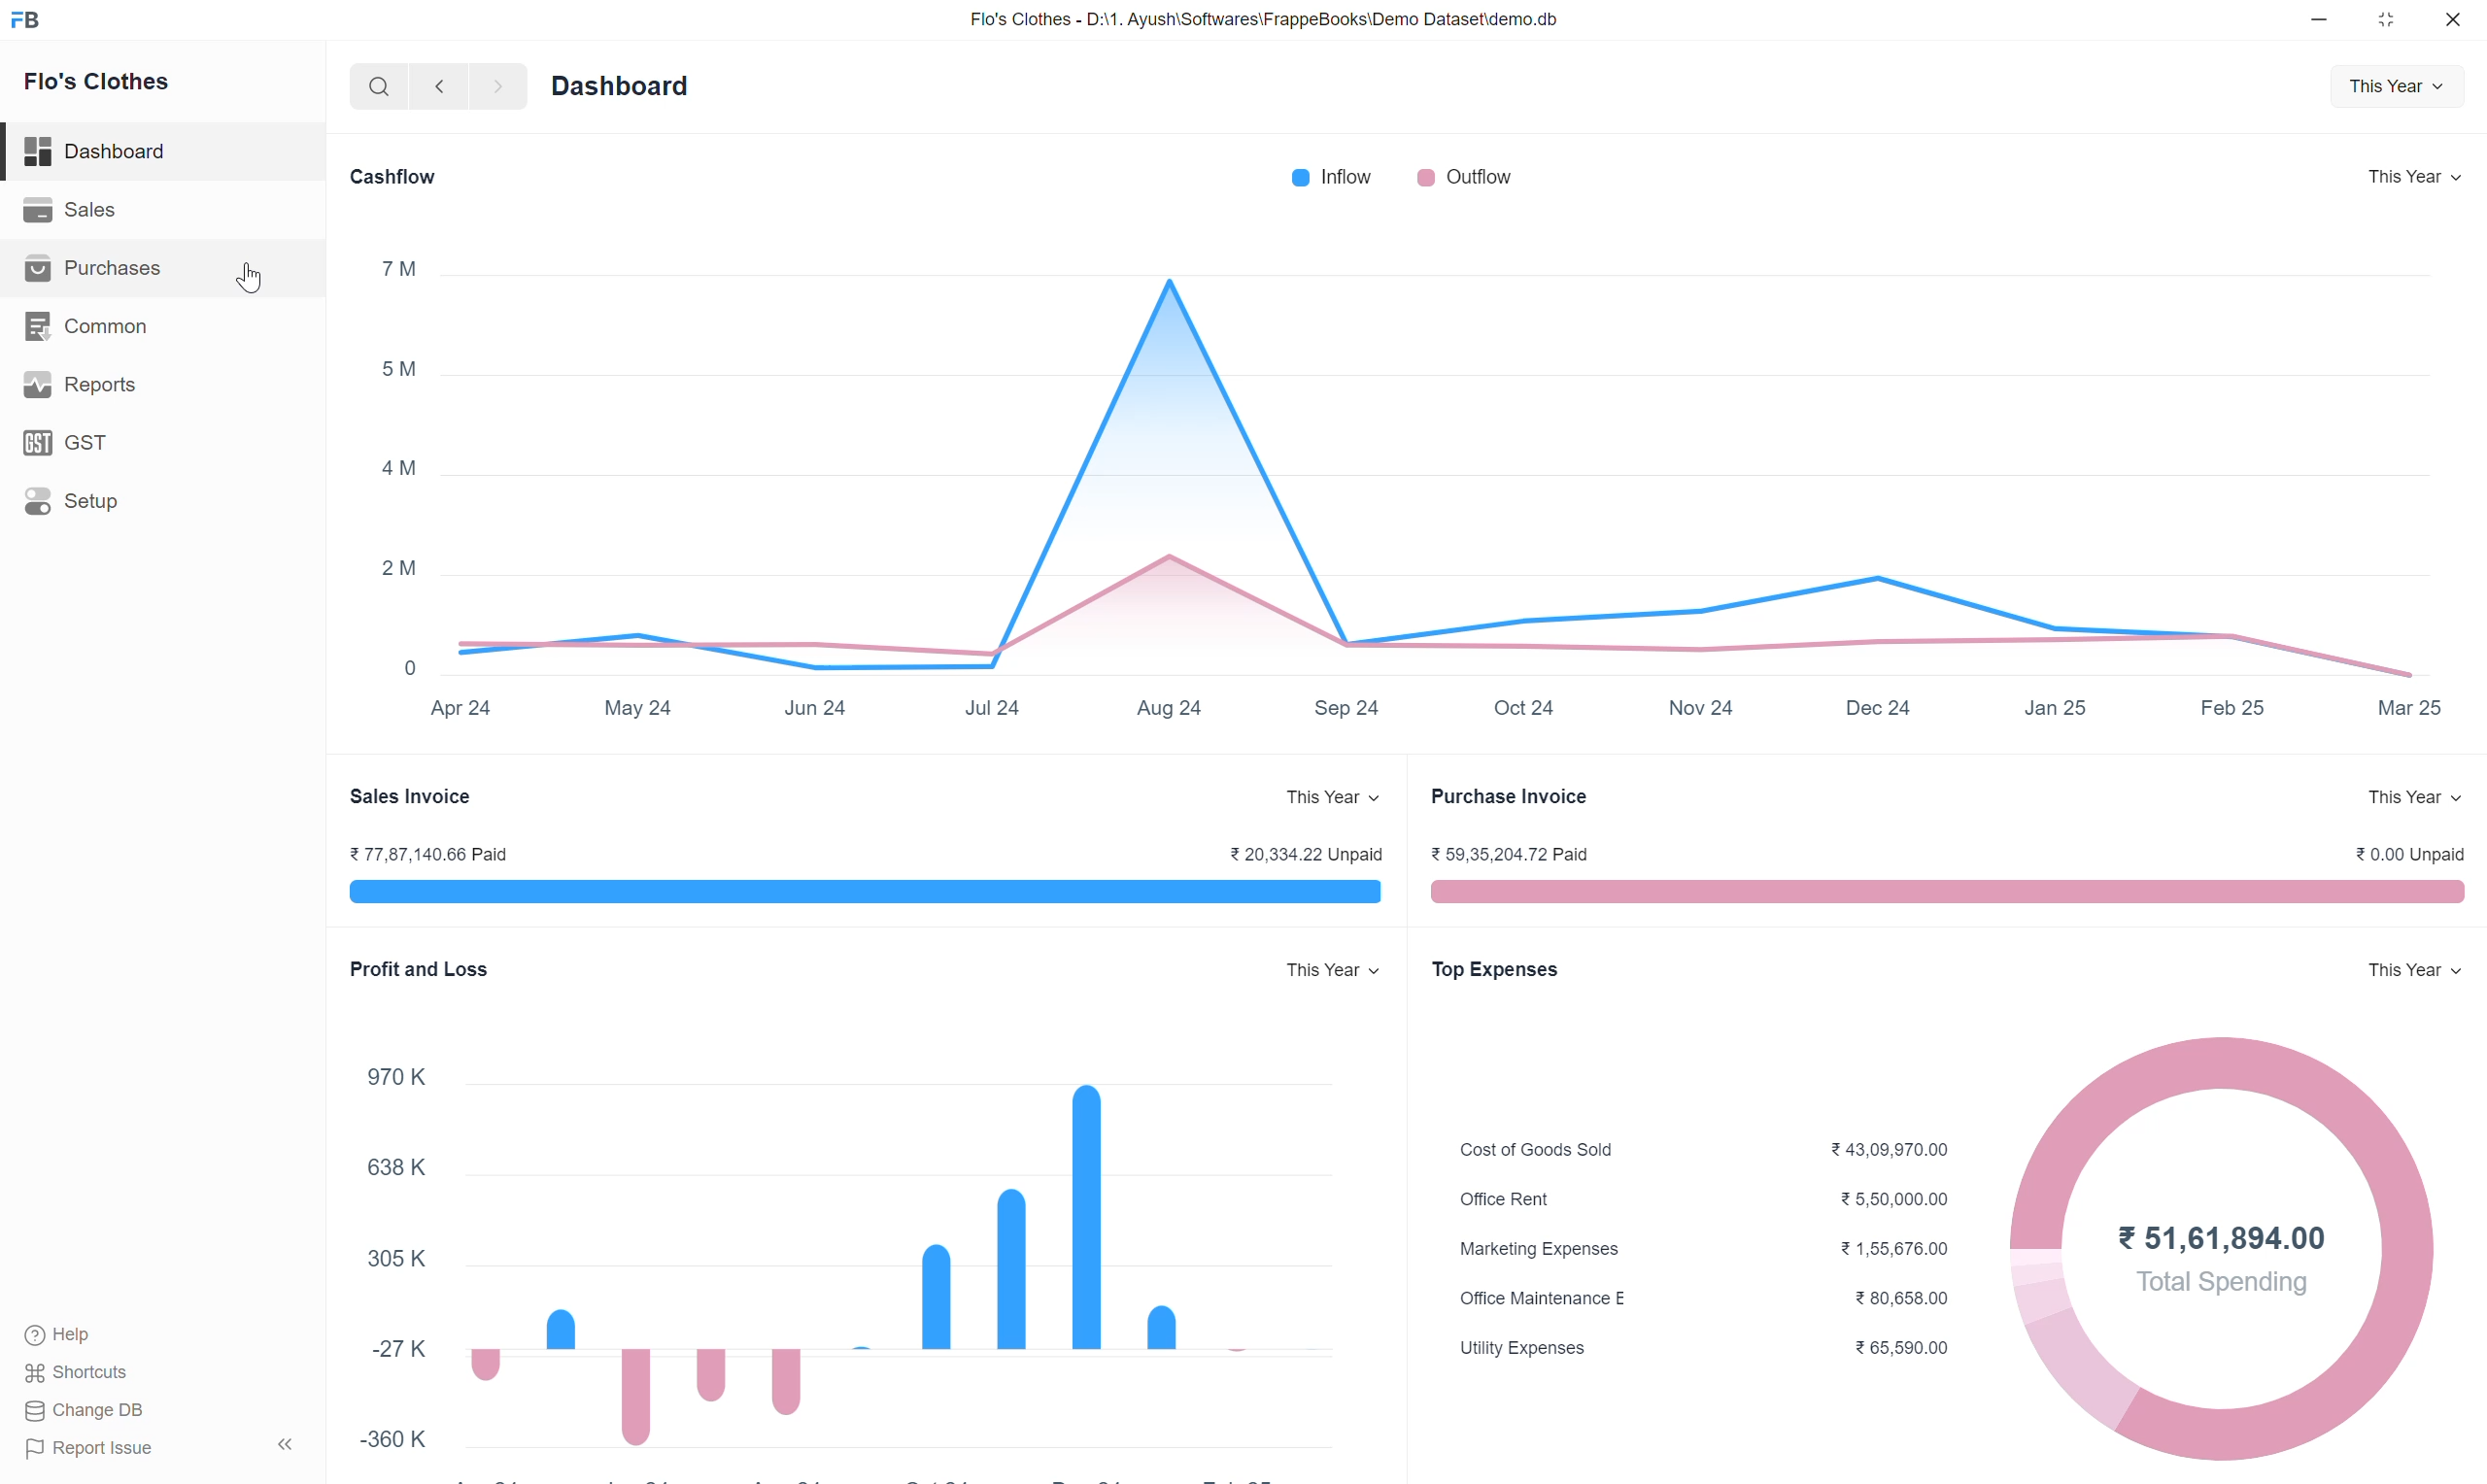 The width and height of the screenshot is (2487, 1484). What do you see at coordinates (1337, 797) in the screenshot?
I see `This Year` at bounding box center [1337, 797].